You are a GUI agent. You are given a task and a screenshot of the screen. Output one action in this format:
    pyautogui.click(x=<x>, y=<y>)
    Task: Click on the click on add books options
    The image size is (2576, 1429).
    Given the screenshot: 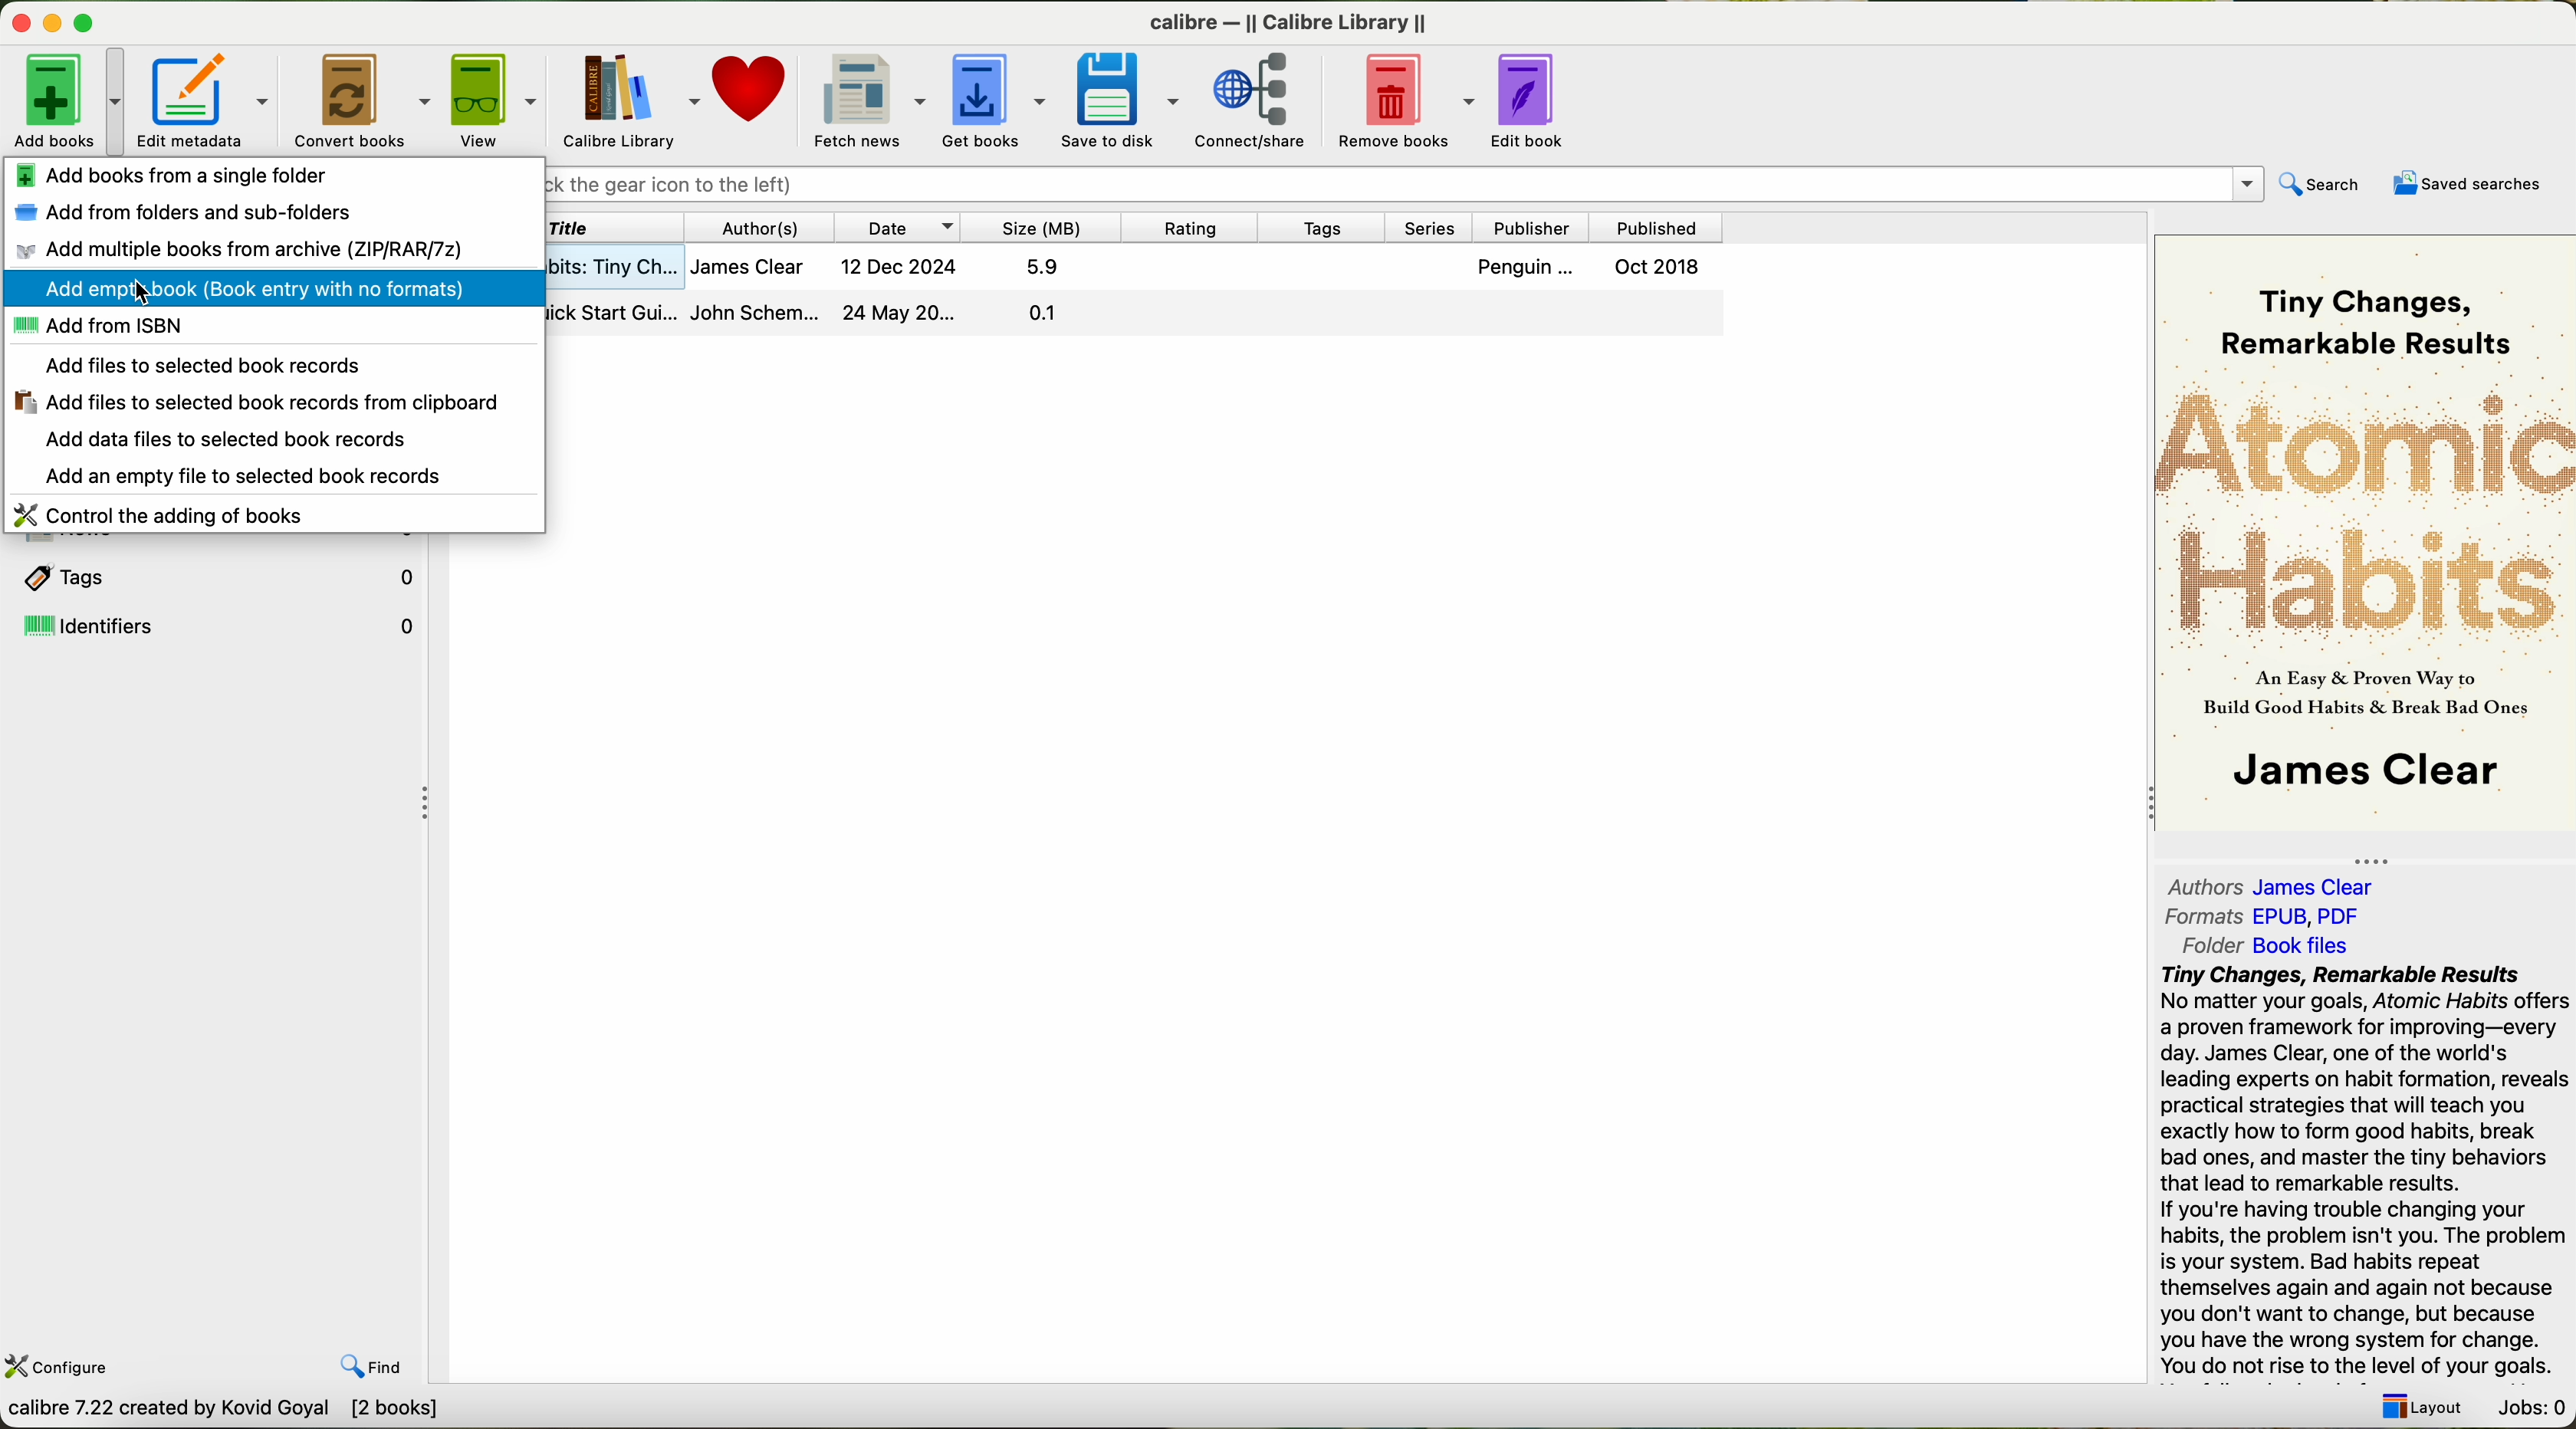 What is the action you would take?
    pyautogui.click(x=66, y=97)
    